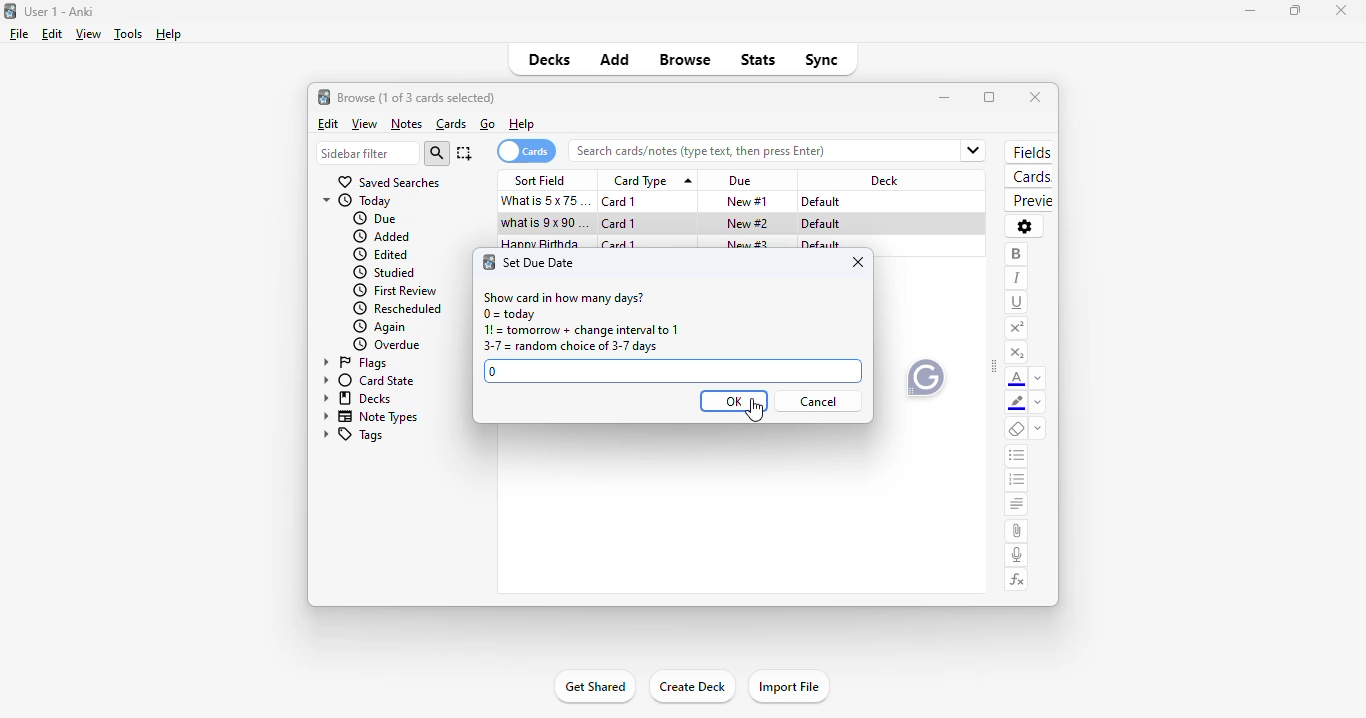 The image size is (1366, 718). I want to click on card state, so click(366, 381).